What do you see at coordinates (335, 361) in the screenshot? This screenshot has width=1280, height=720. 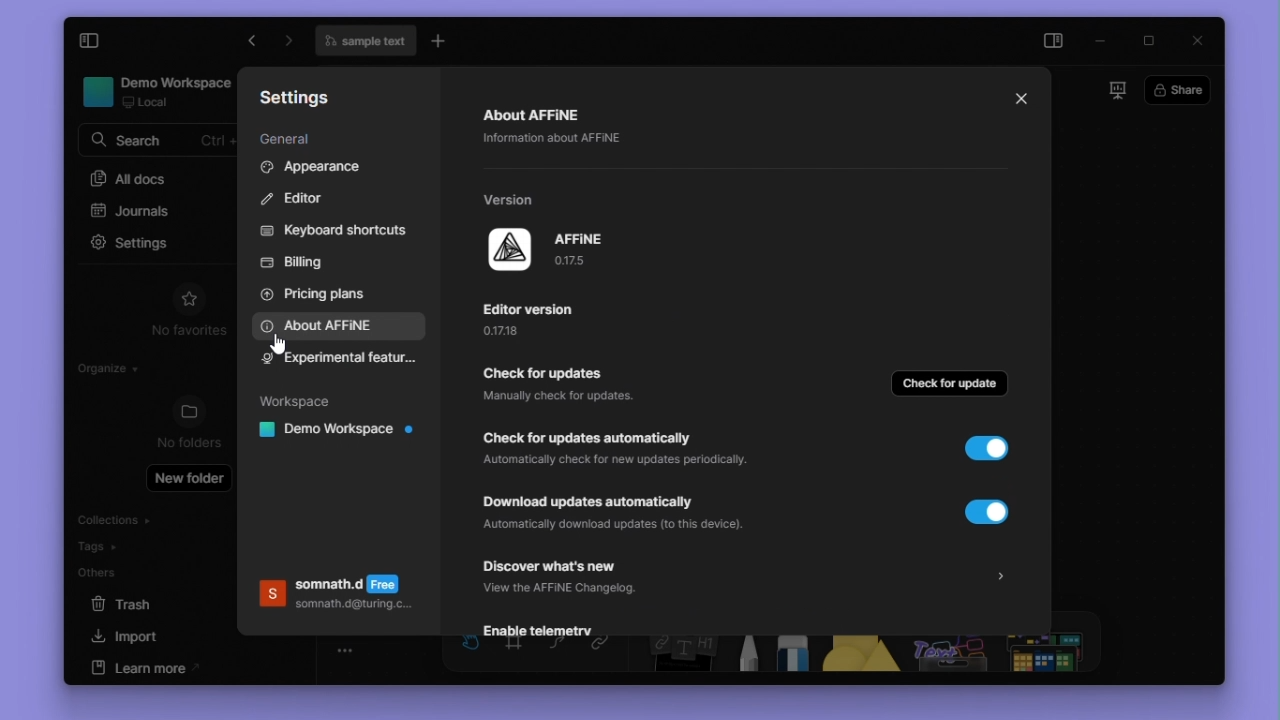 I see `experimental features` at bounding box center [335, 361].